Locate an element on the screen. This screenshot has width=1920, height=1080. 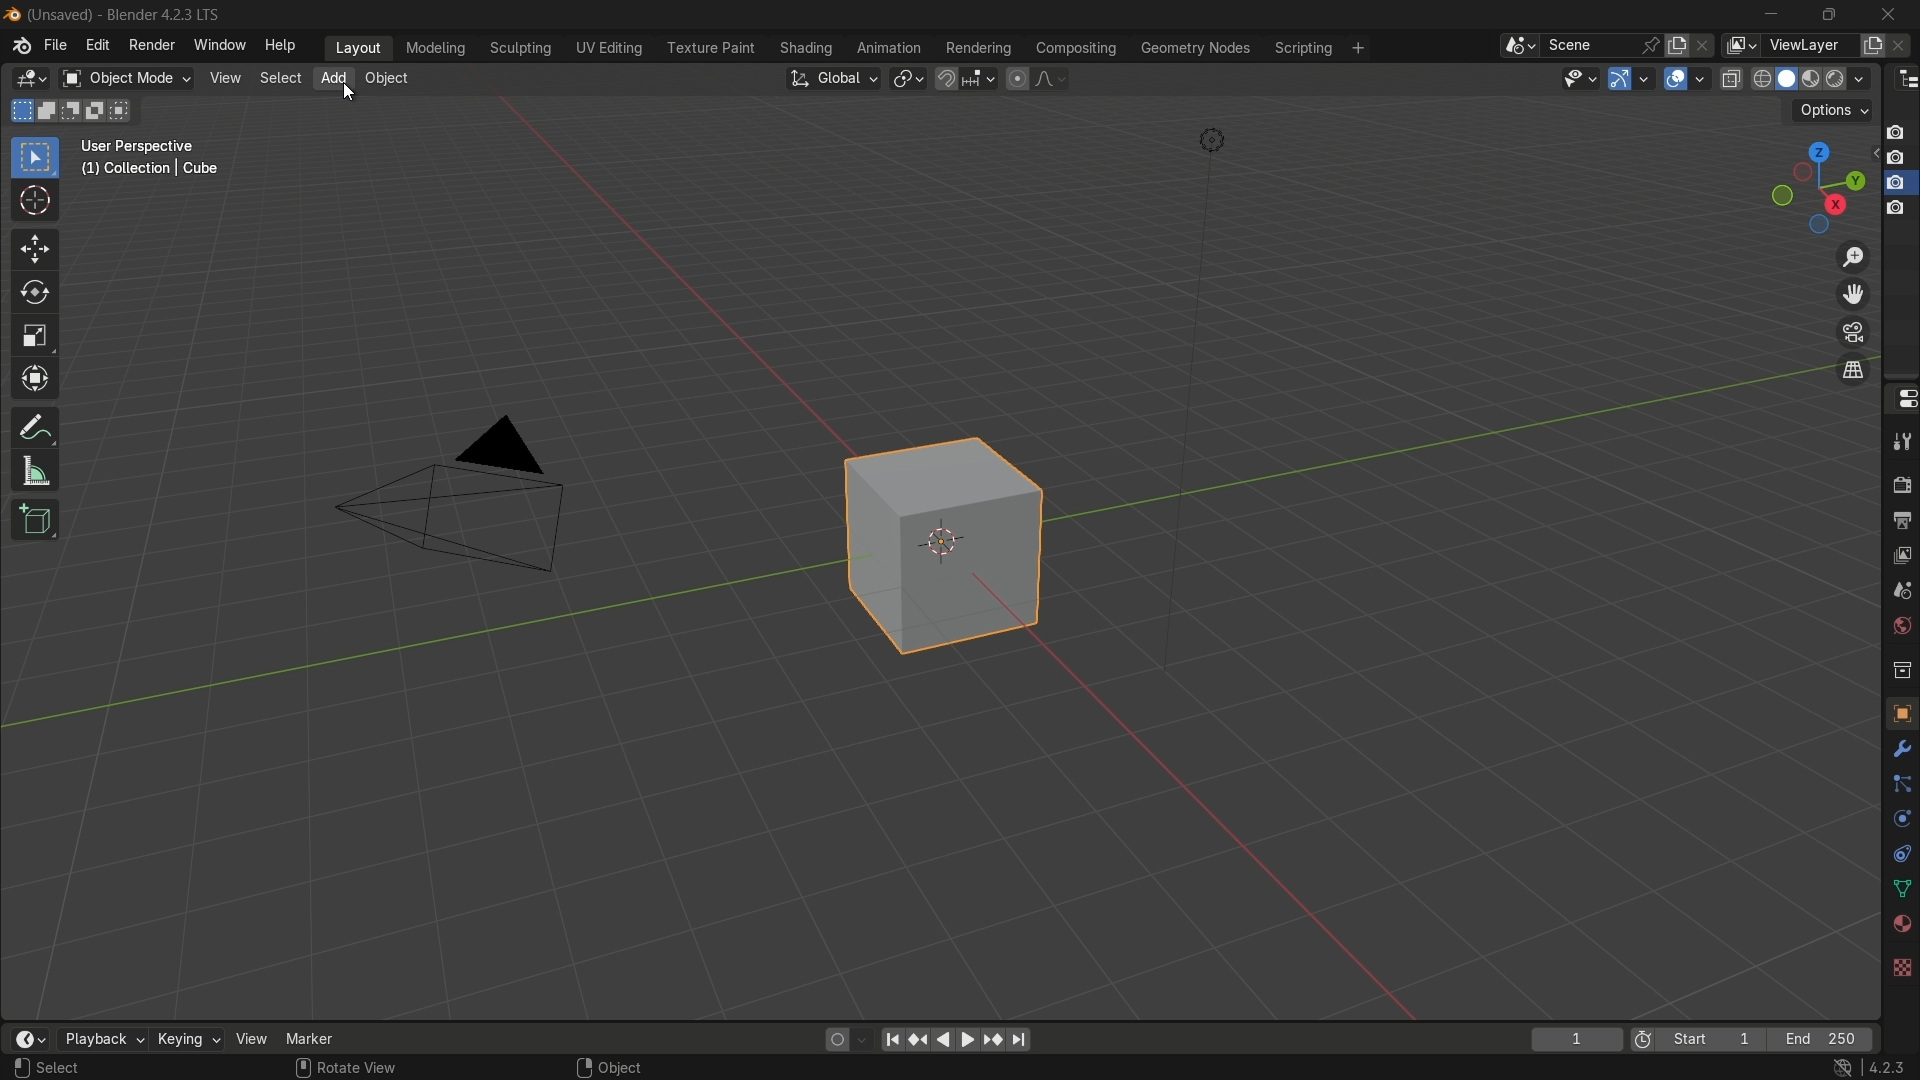
cursor is located at coordinates (35, 202).